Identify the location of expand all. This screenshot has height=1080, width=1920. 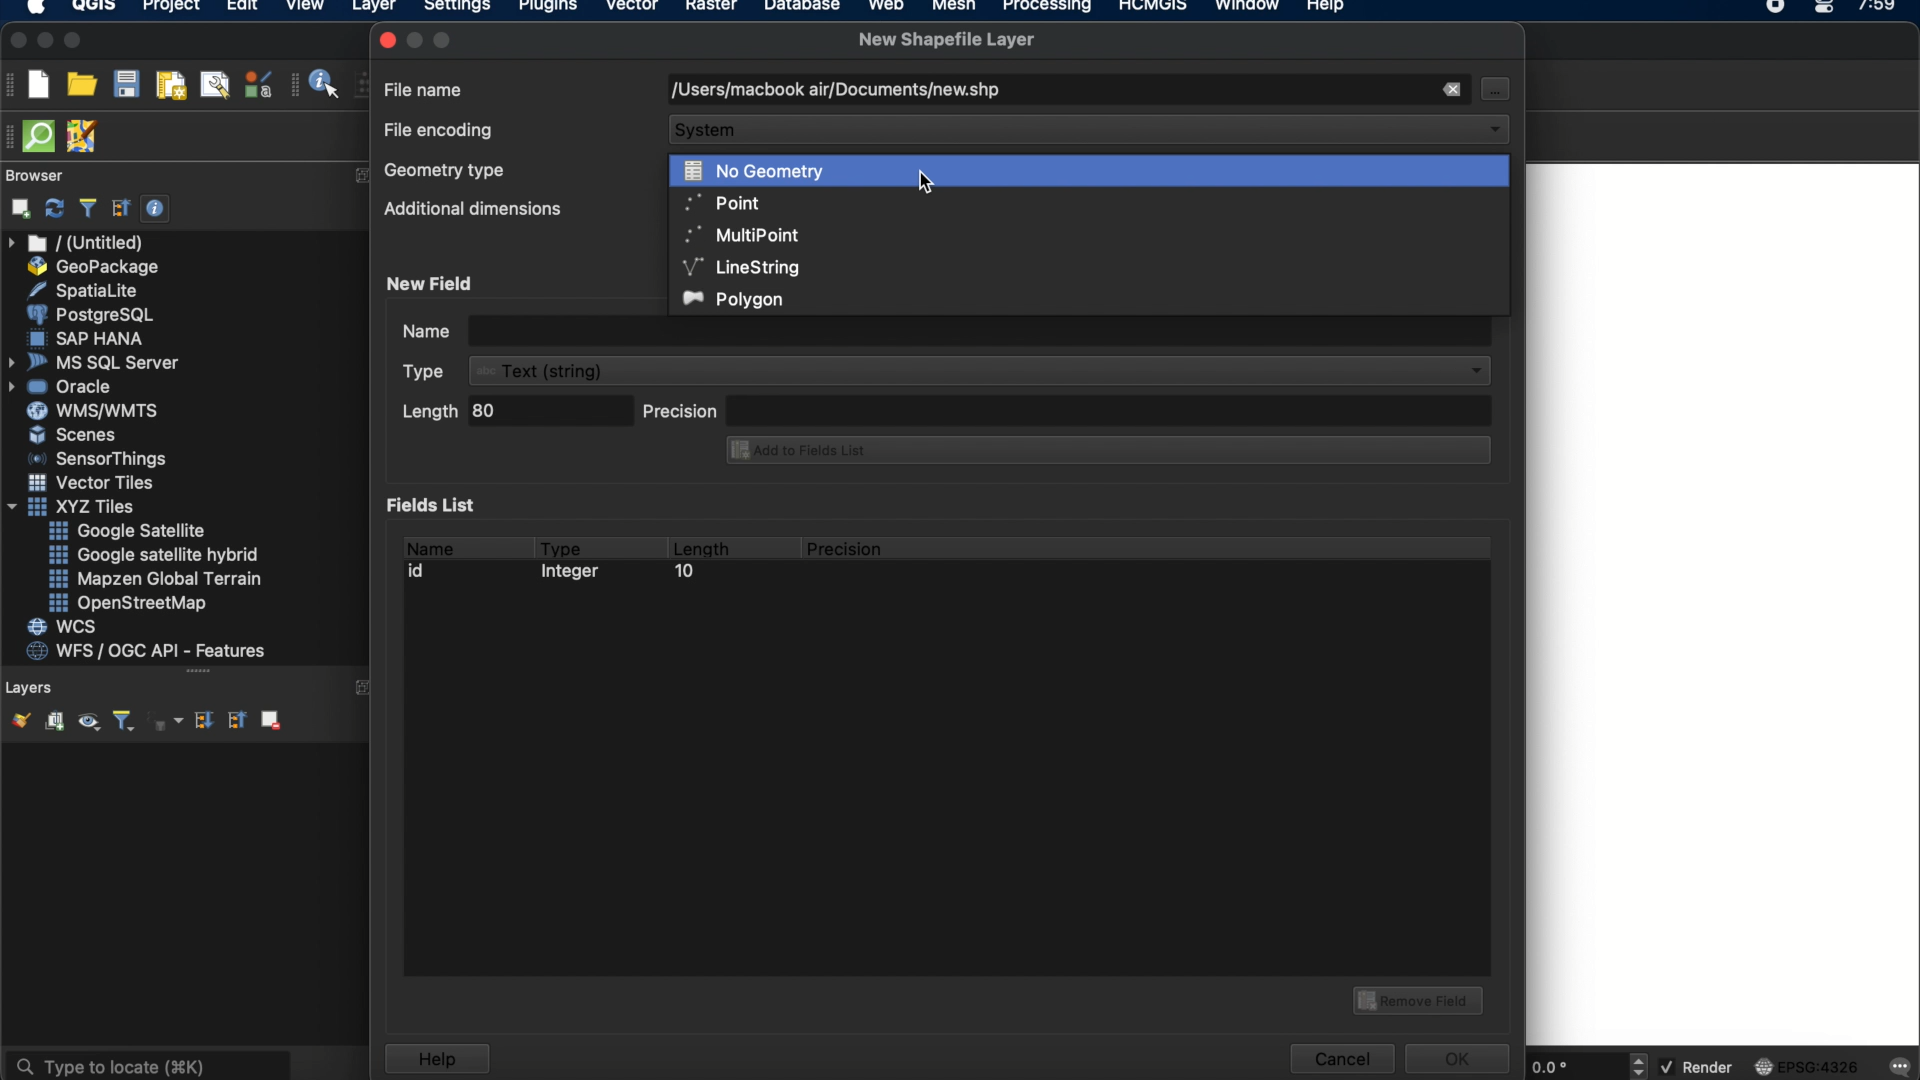
(201, 721).